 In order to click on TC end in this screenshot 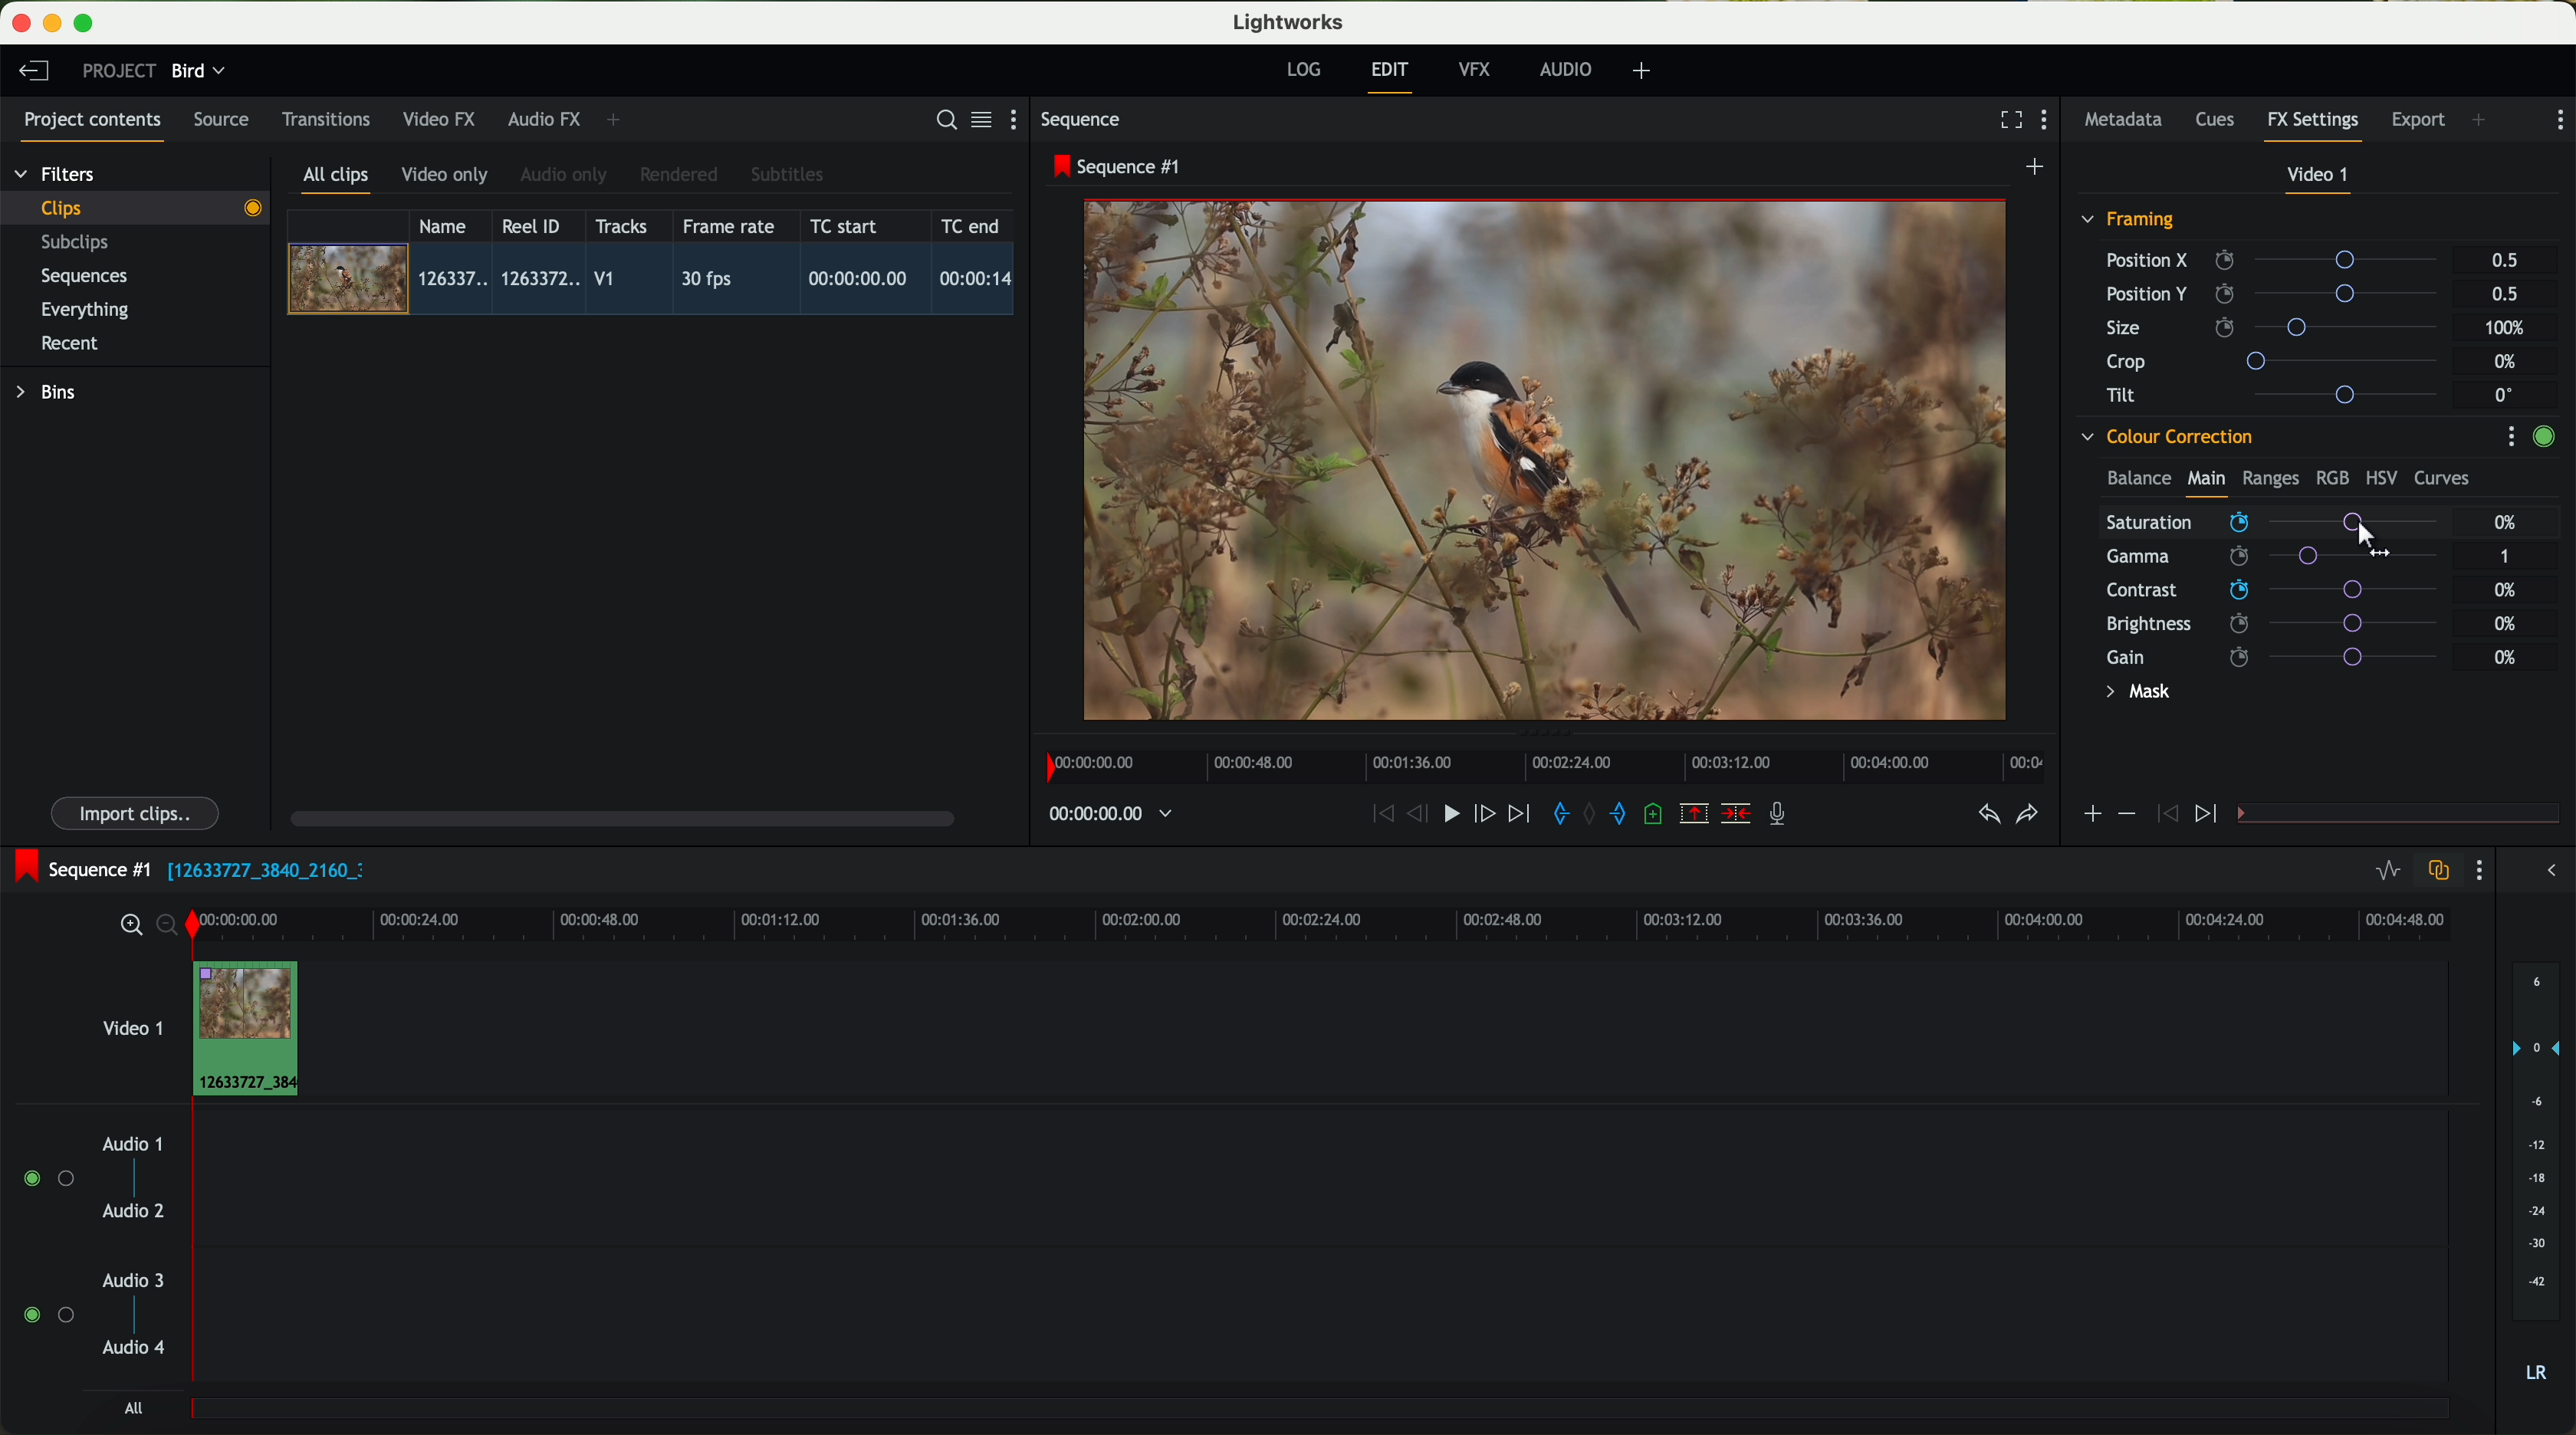, I will do `click(972, 225)`.